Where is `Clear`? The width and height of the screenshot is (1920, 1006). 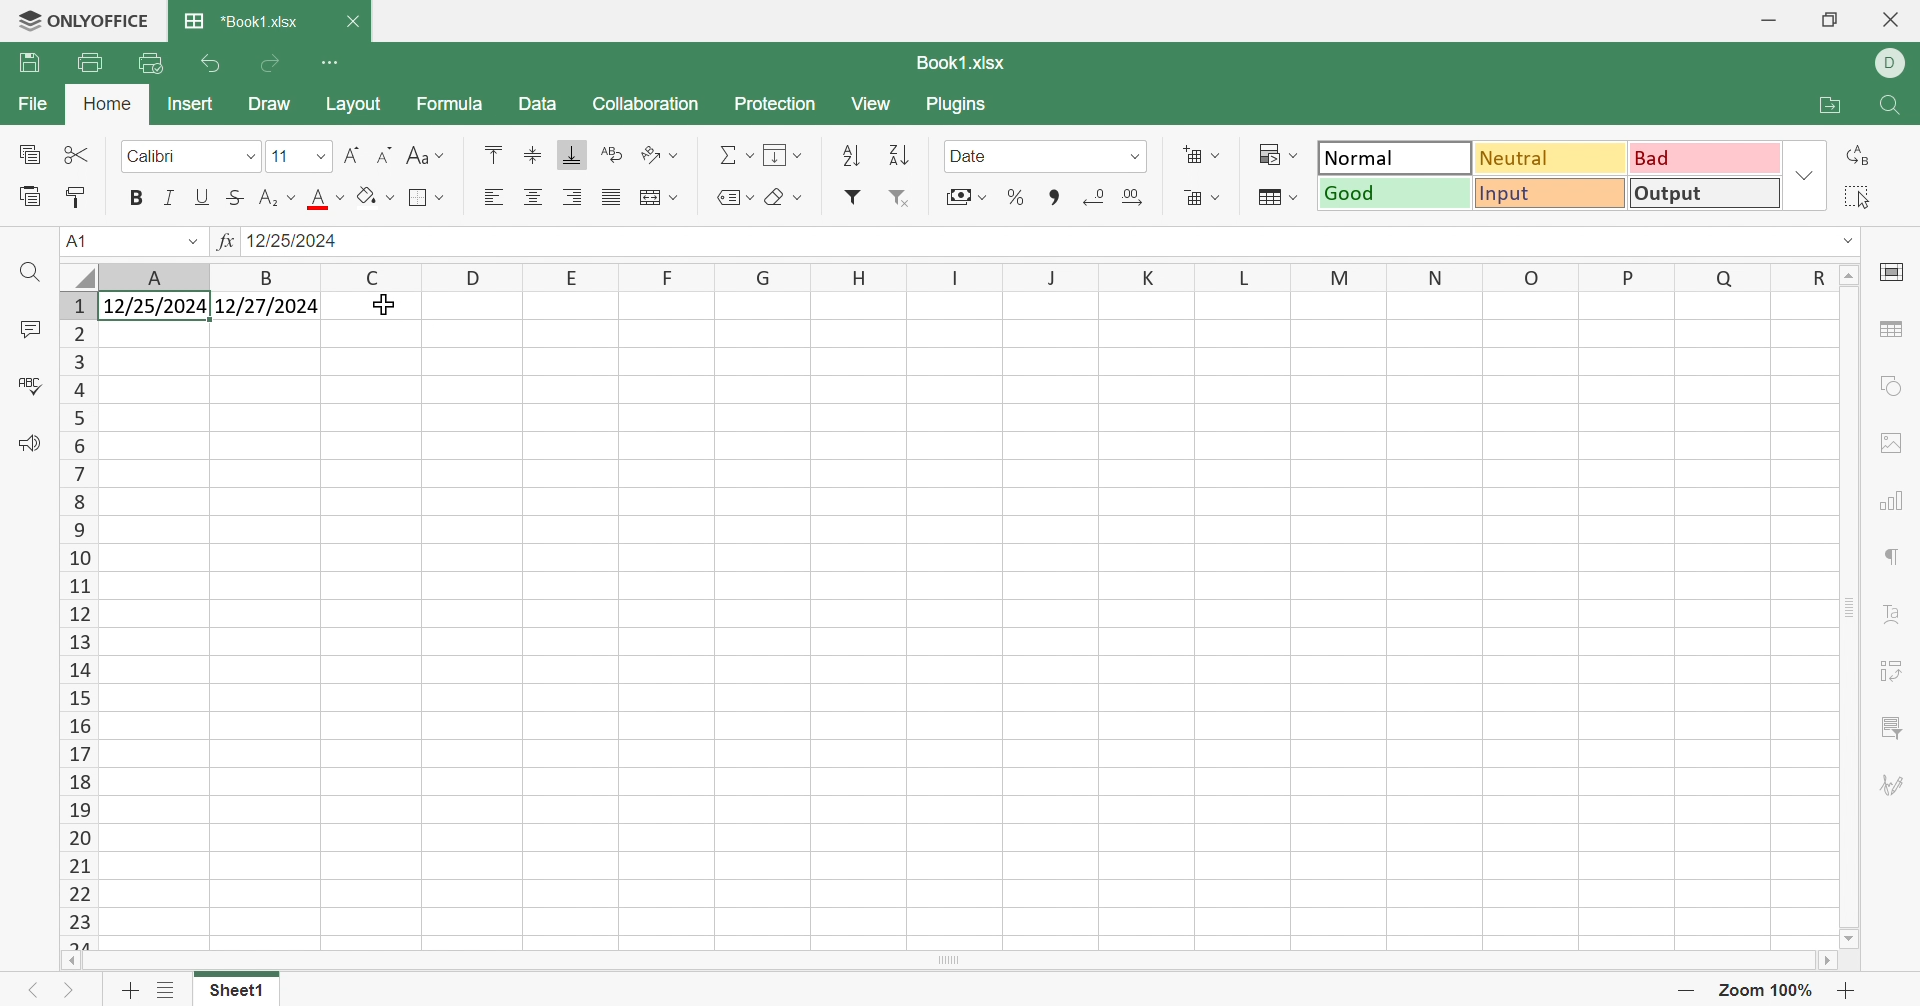
Clear is located at coordinates (781, 195).